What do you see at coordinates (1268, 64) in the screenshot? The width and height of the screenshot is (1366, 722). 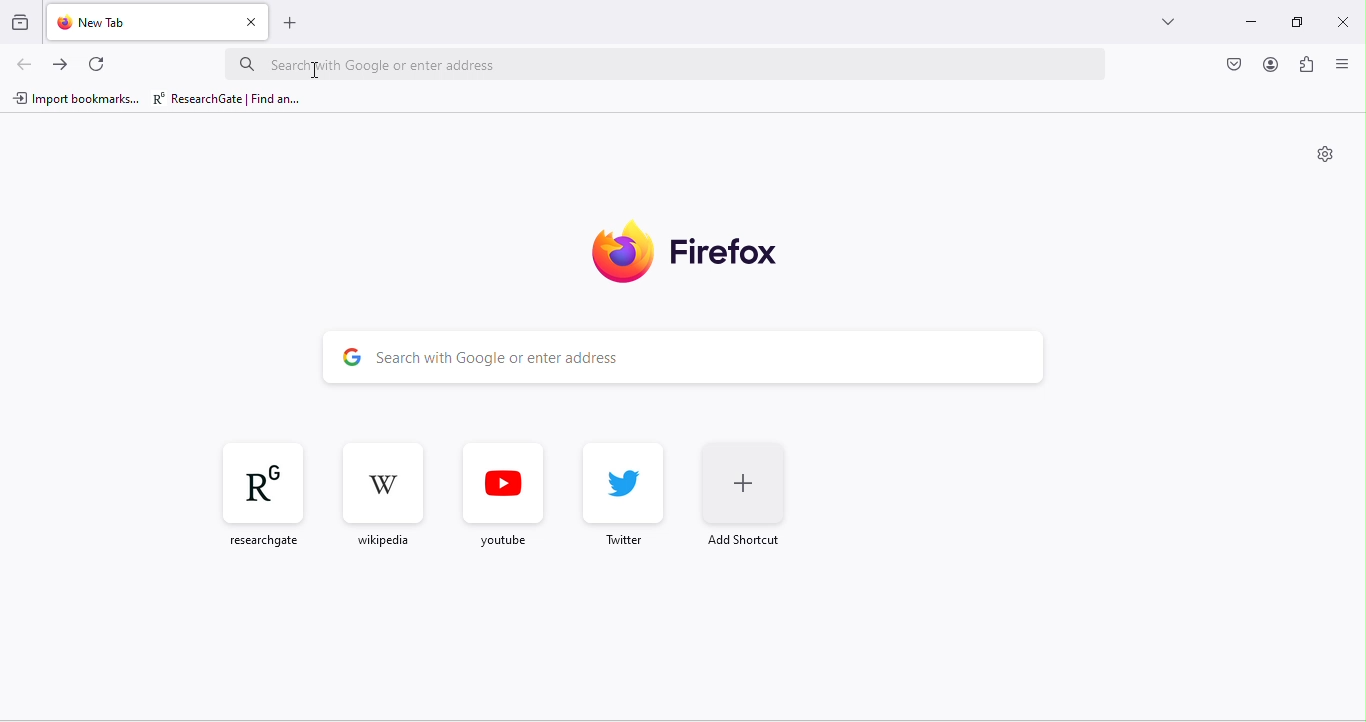 I see `account` at bounding box center [1268, 64].